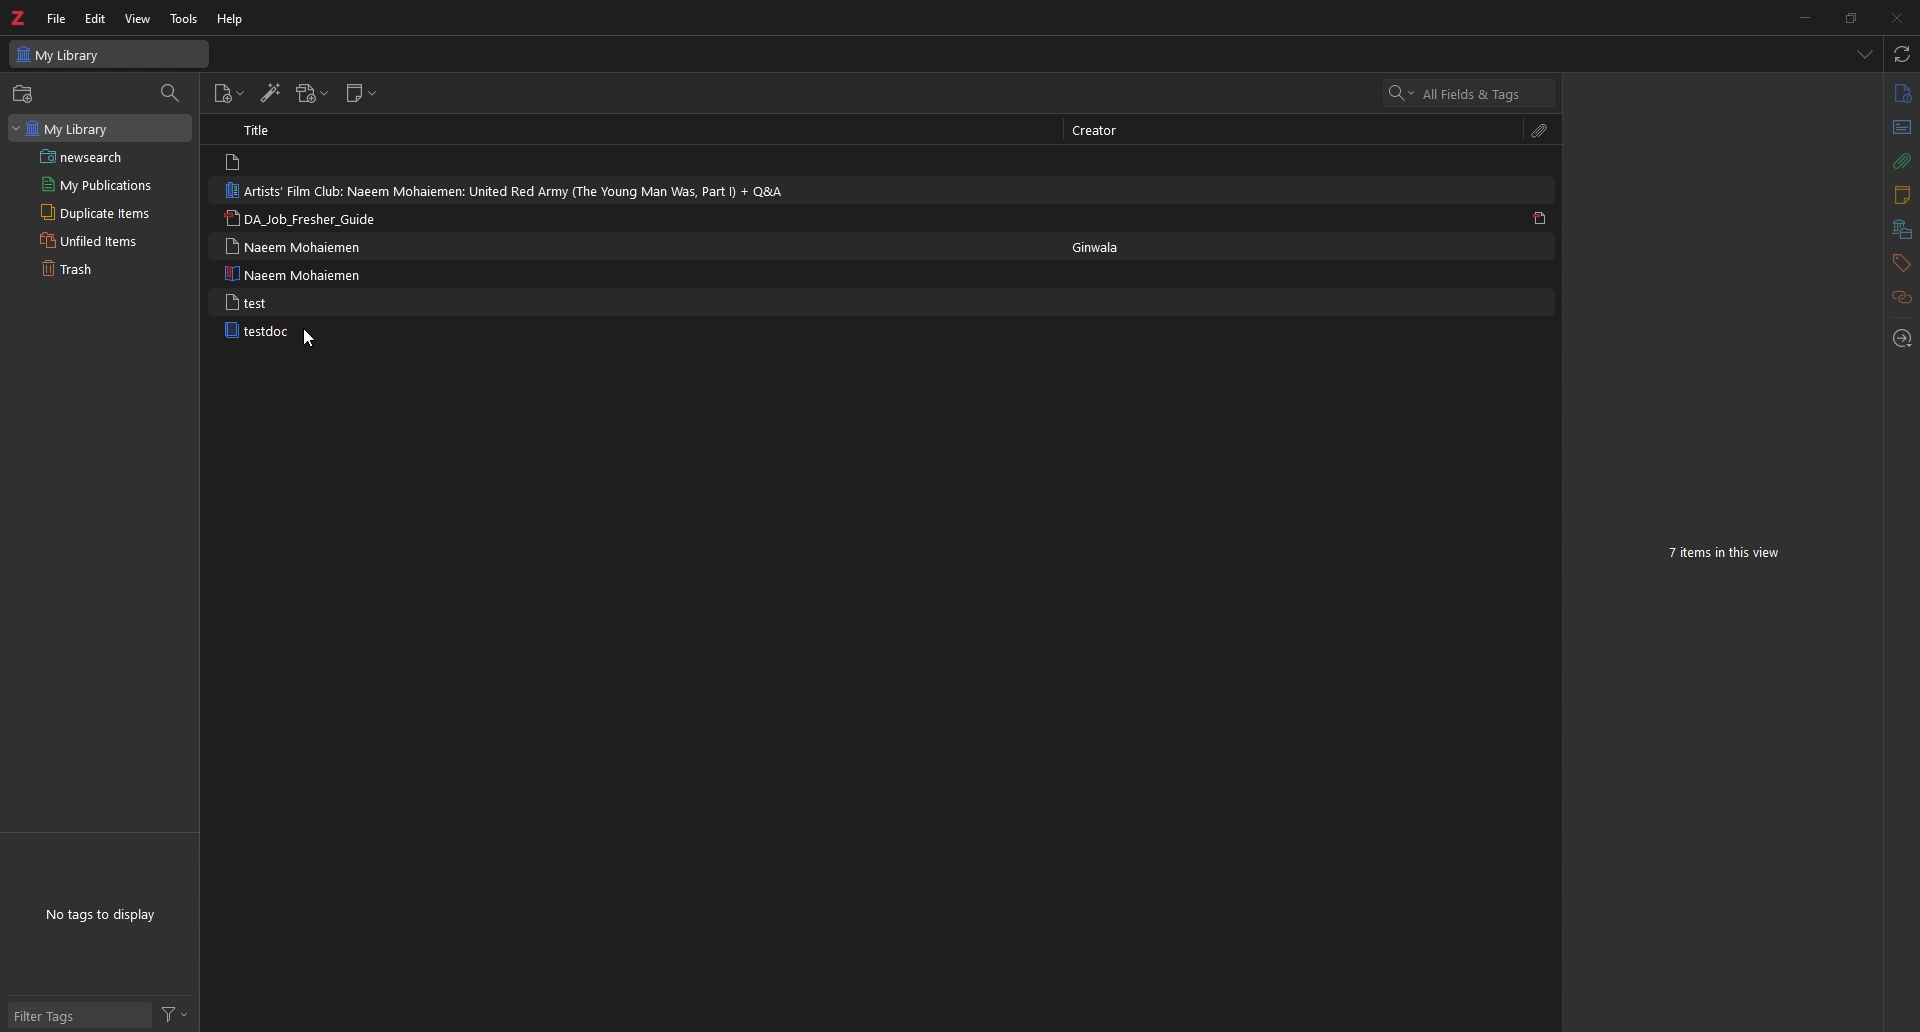 The width and height of the screenshot is (1920, 1032). What do you see at coordinates (111, 55) in the screenshot?
I see `My Library` at bounding box center [111, 55].